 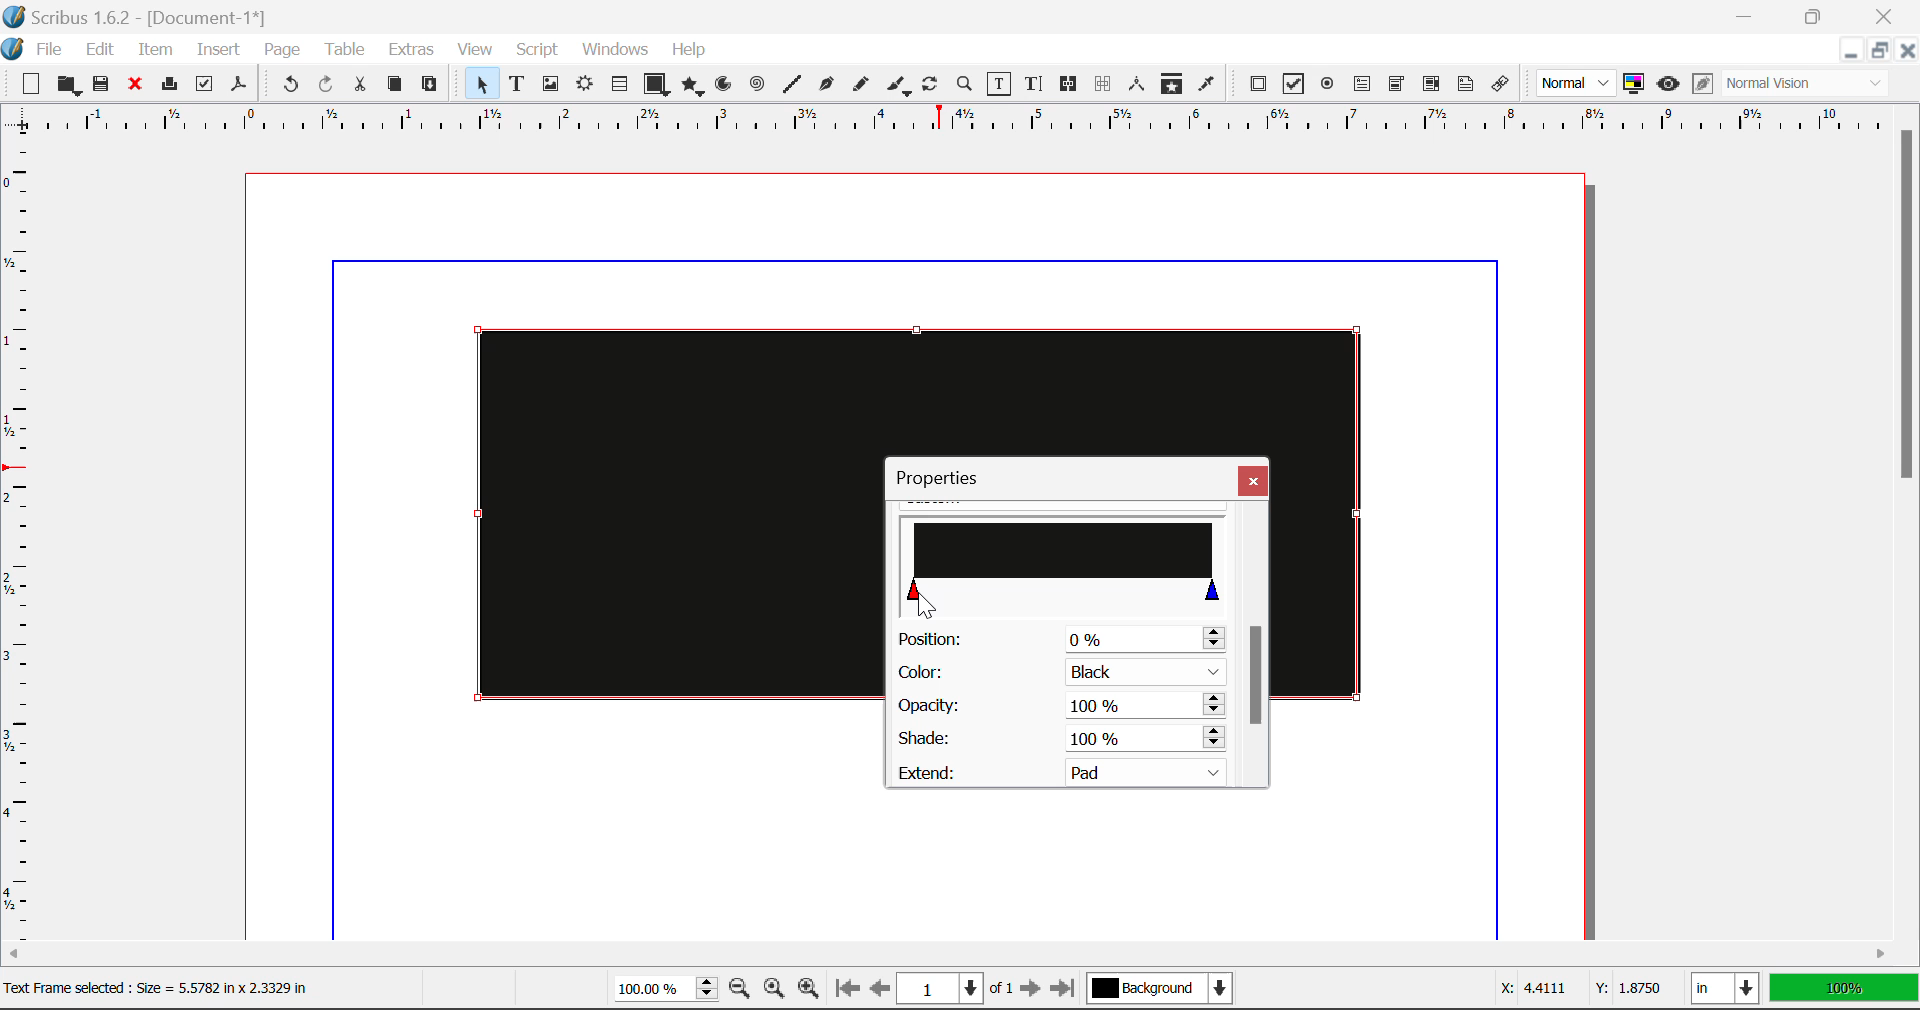 What do you see at coordinates (965, 83) in the screenshot?
I see `Zoom` at bounding box center [965, 83].